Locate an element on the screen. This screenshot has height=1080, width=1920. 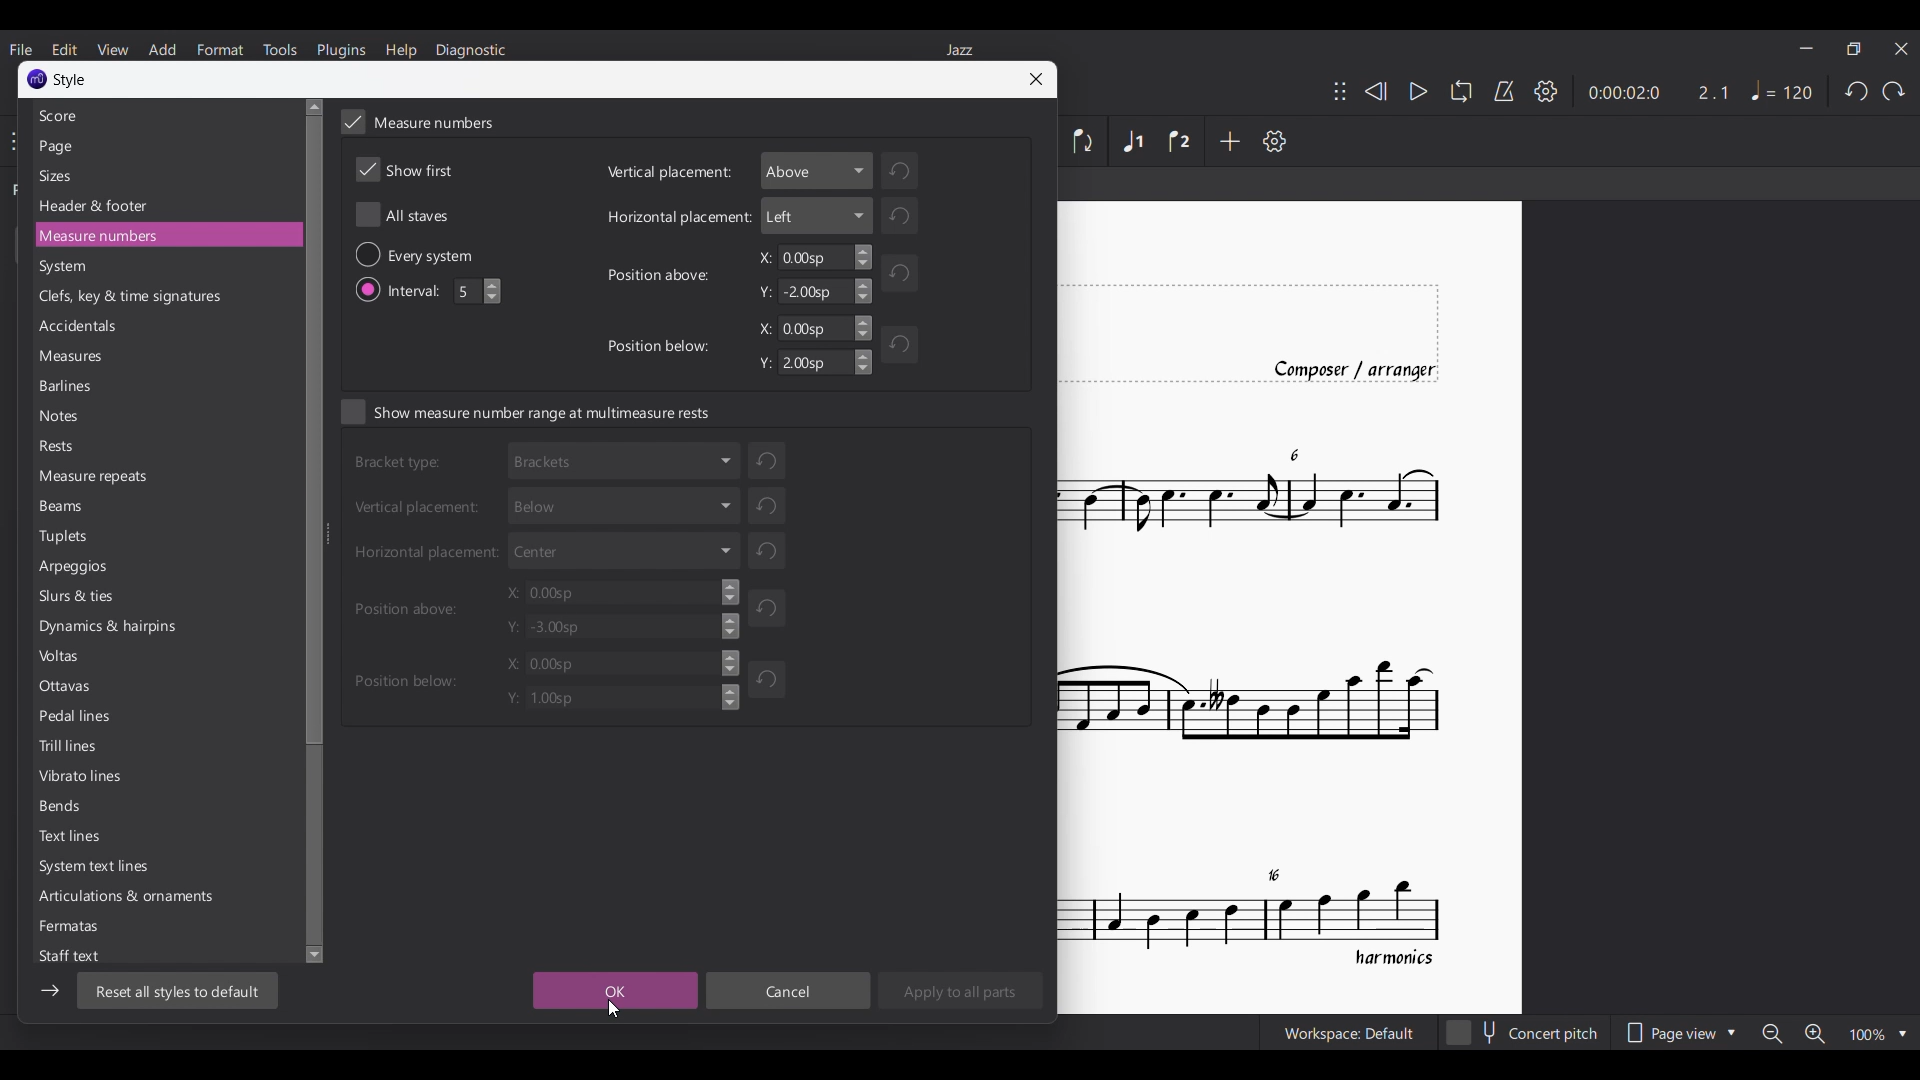
Duration and ratio is located at coordinates (1659, 93).